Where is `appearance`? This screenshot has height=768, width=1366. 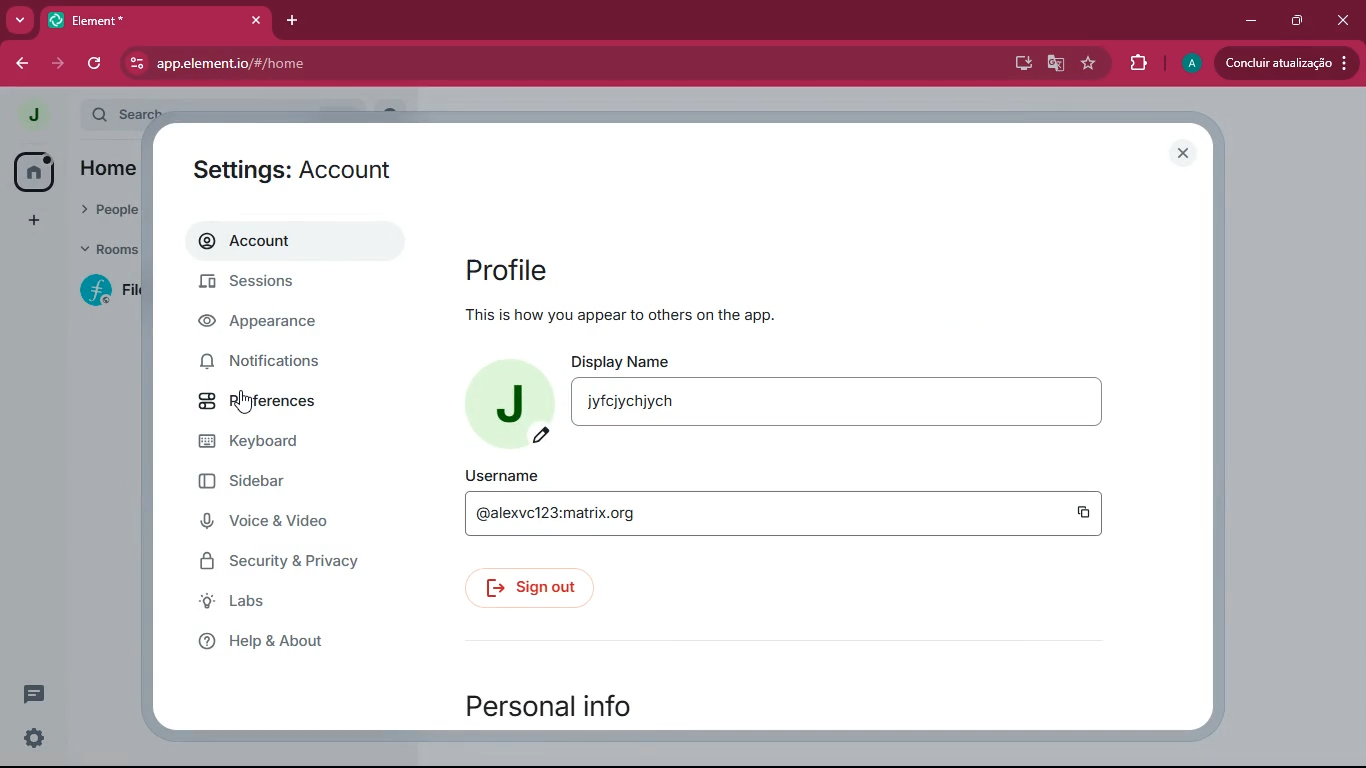 appearance is located at coordinates (273, 326).